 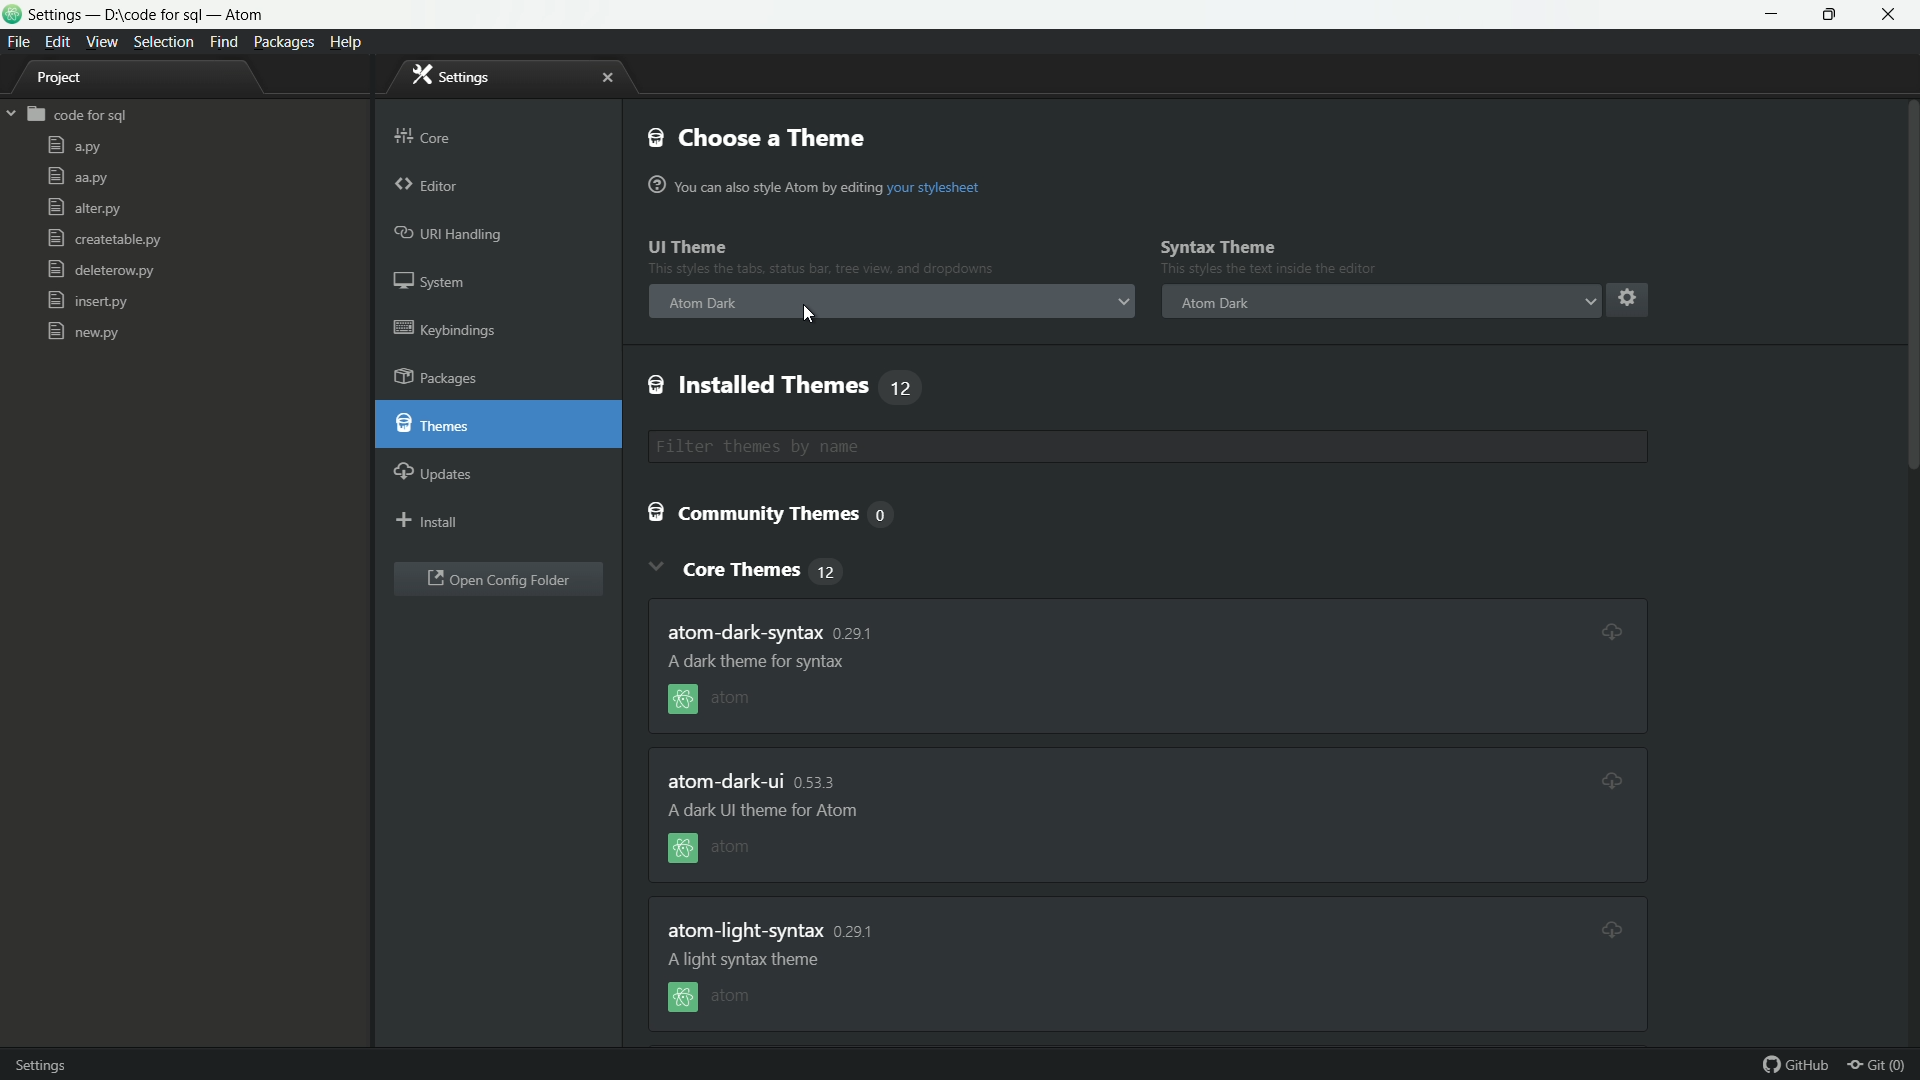 I want to click on logo, so click(x=12, y=17).